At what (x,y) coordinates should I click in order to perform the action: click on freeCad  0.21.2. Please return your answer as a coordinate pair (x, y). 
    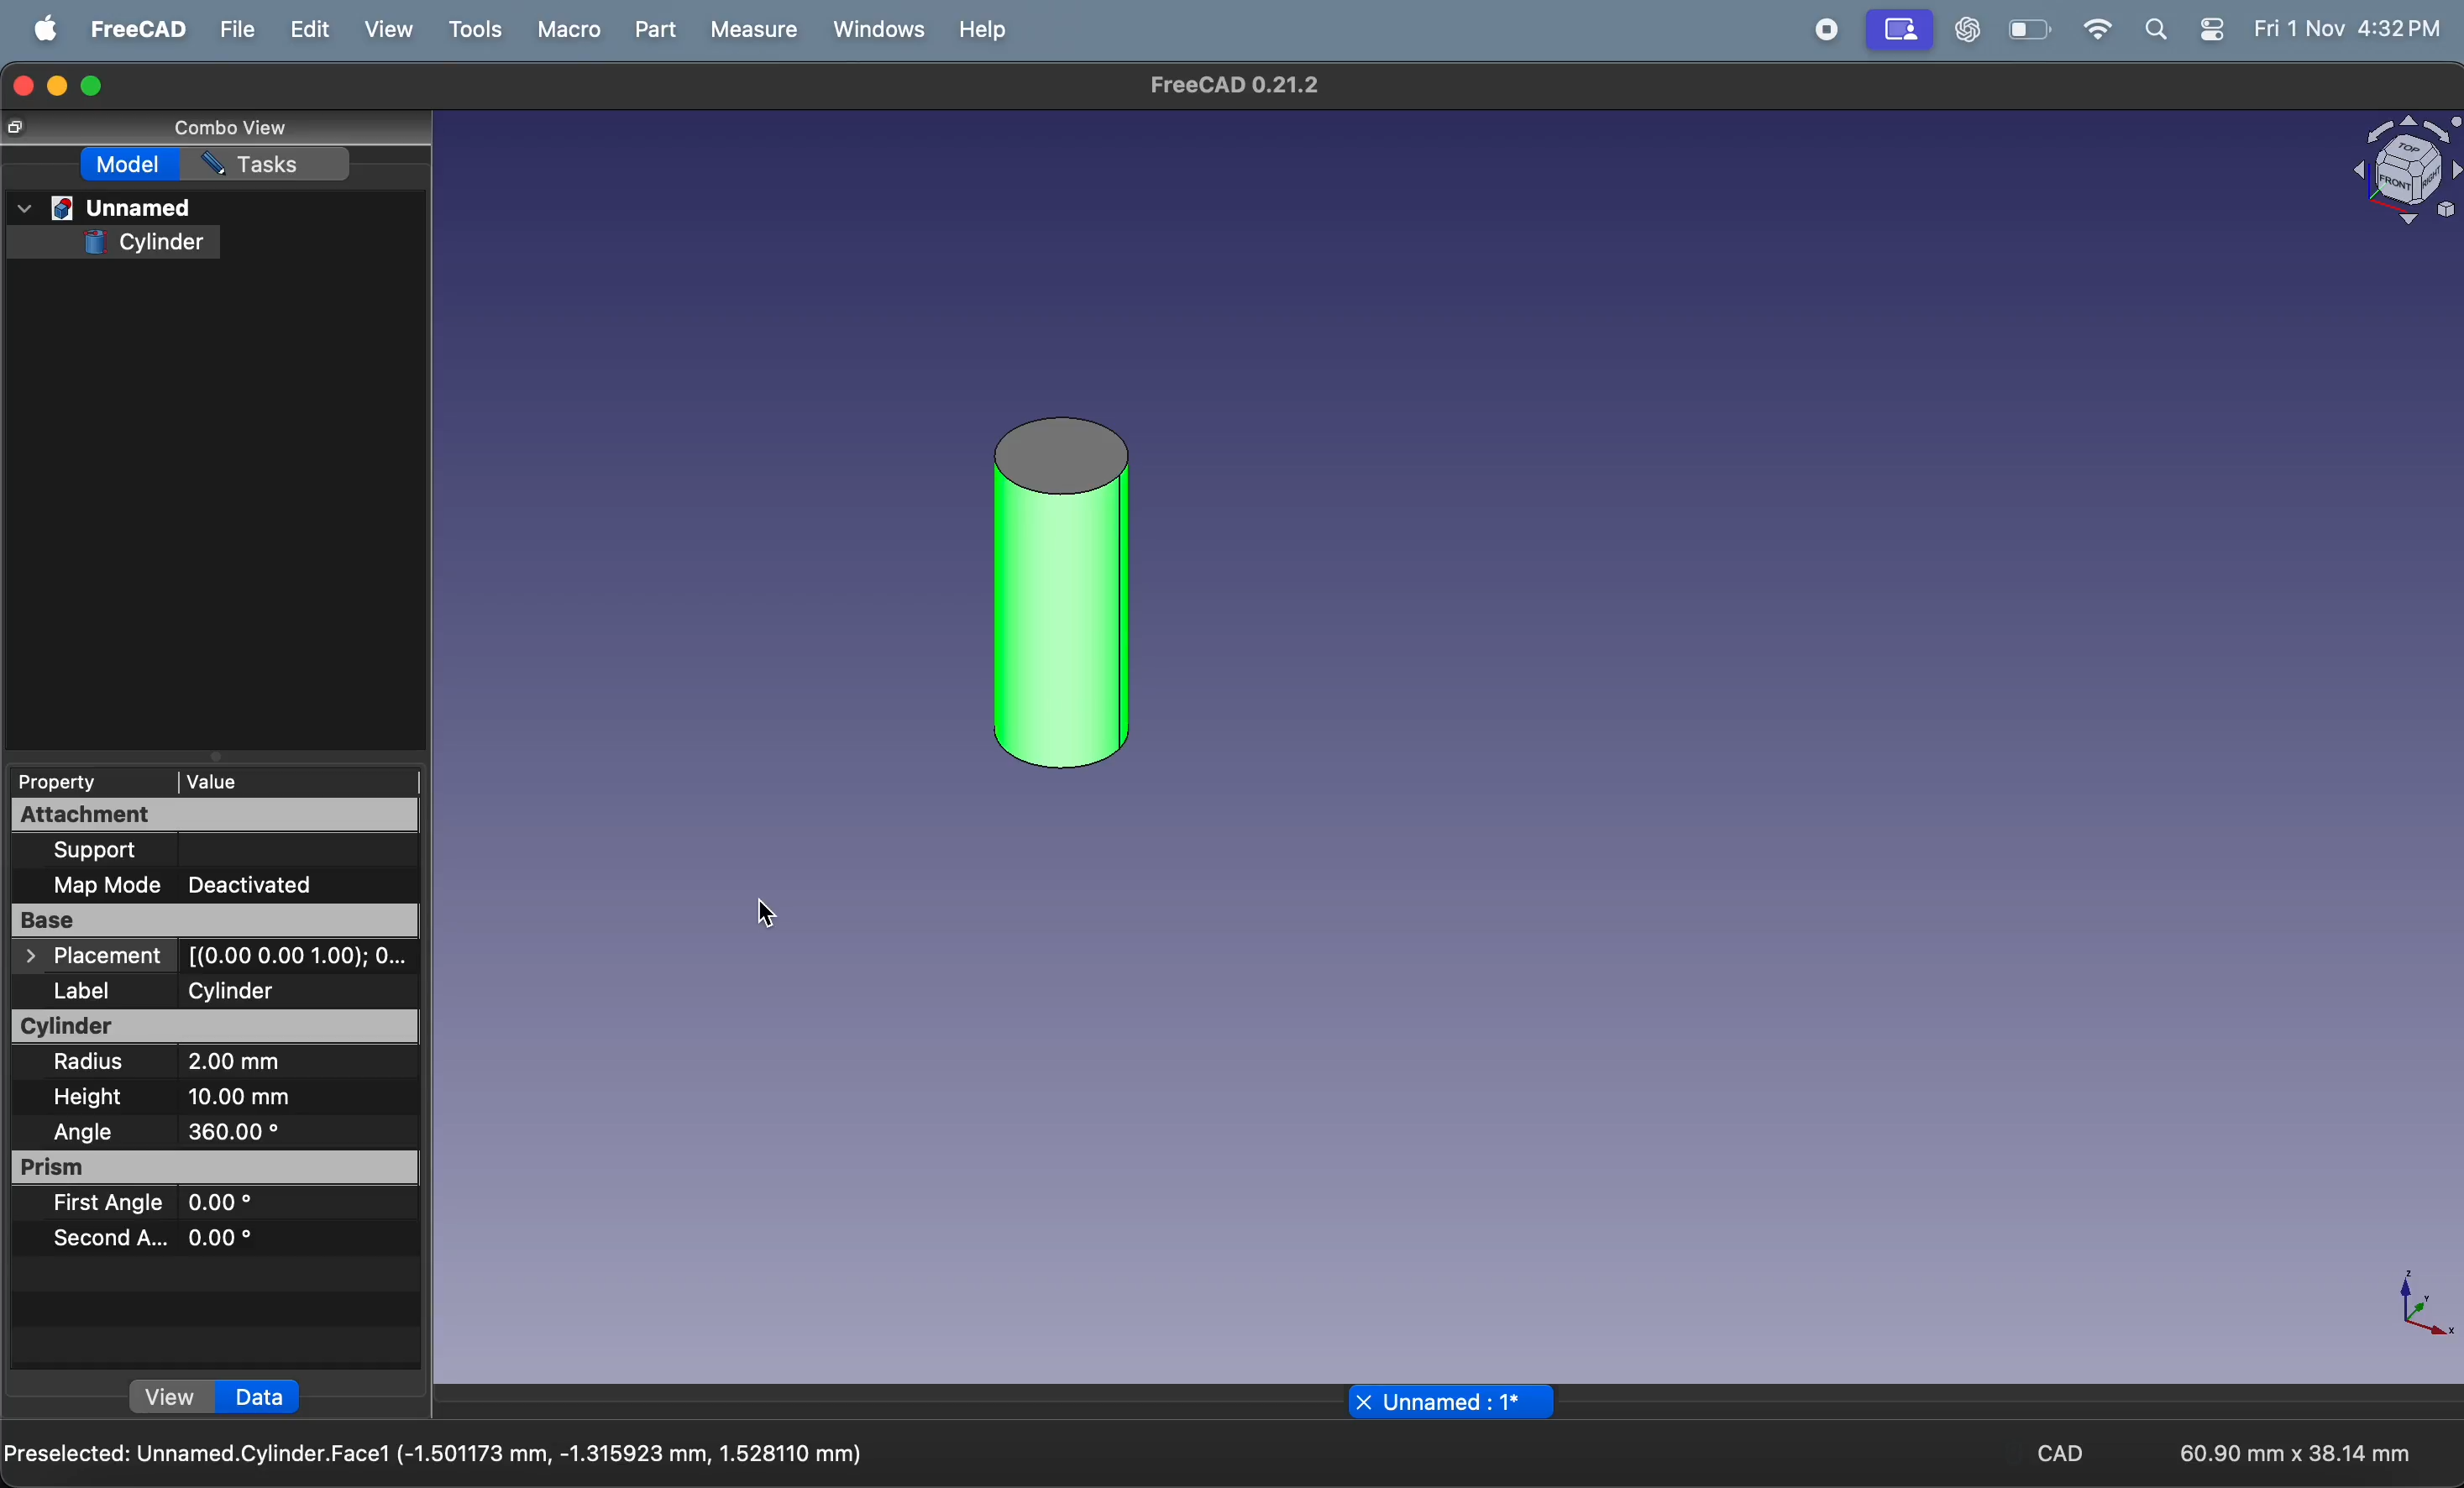
    Looking at the image, I should click on (1233, 85).